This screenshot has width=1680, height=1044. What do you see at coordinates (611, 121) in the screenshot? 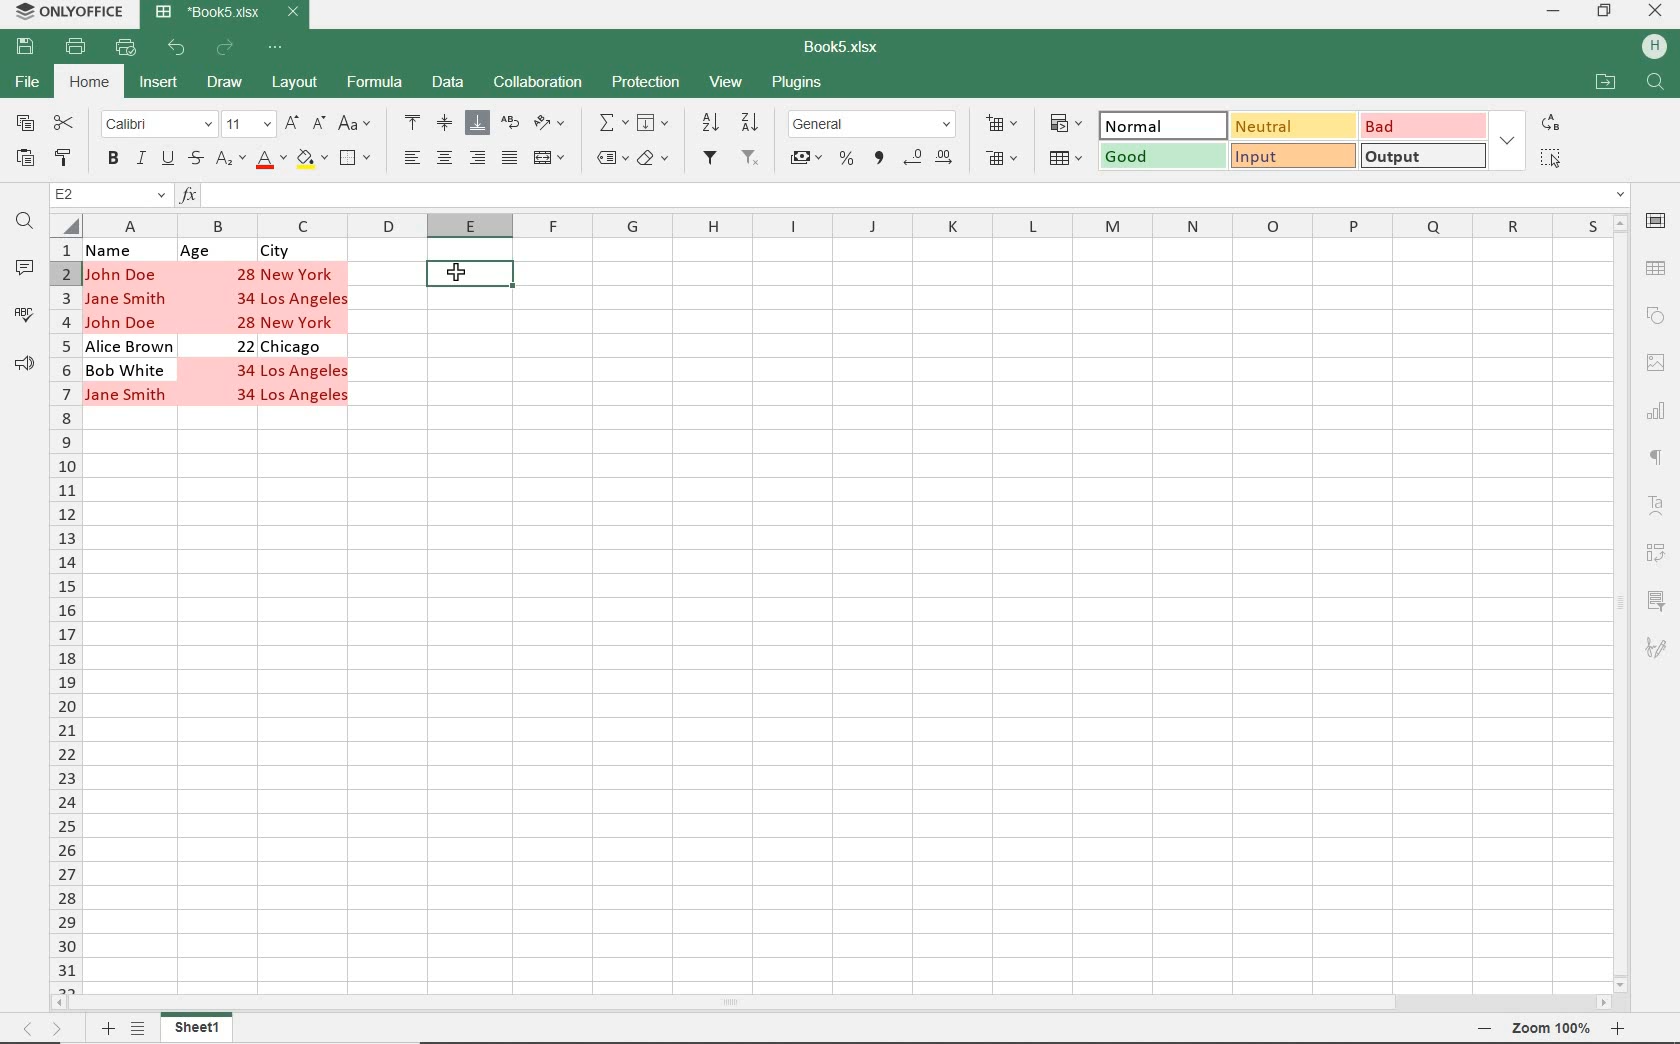
I see `INSERT FUNCTION` at bounding box center [611, 121].